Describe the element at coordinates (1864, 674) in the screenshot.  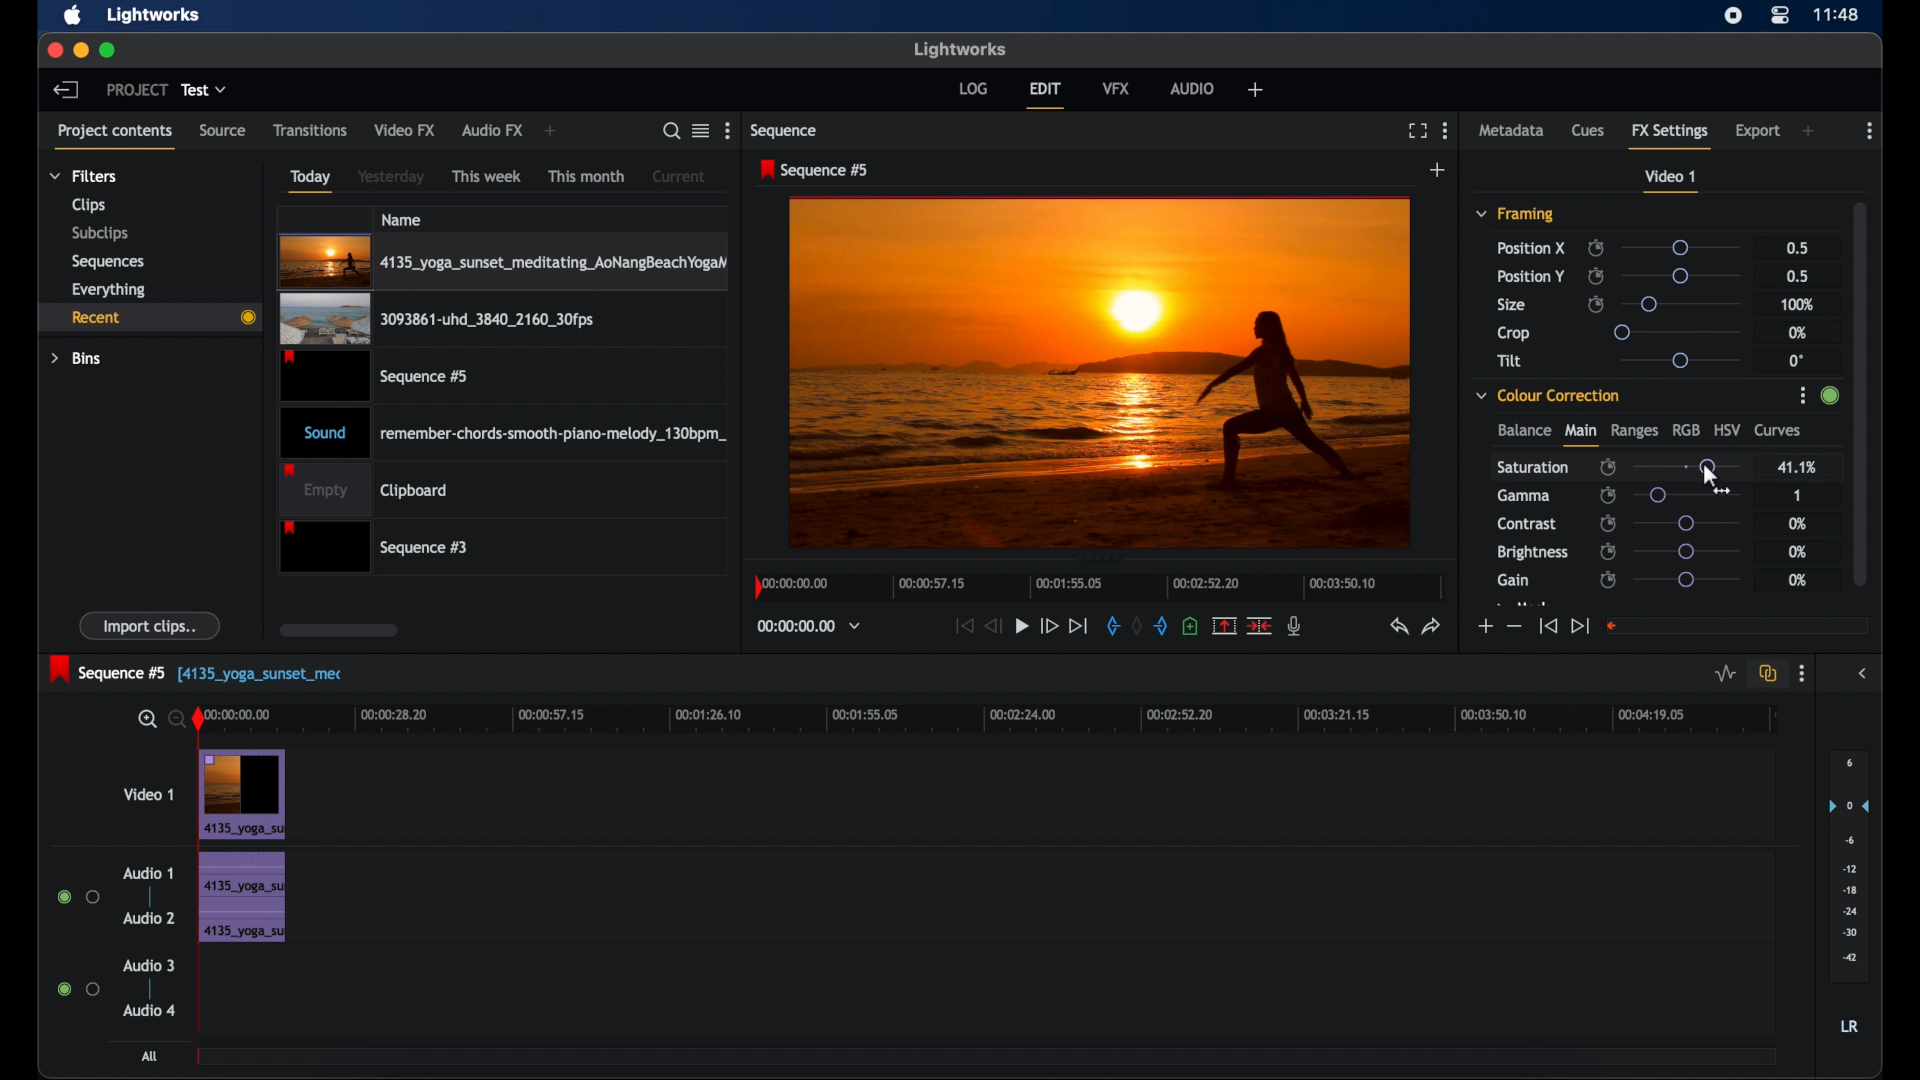
I see `sidebar` at that location.